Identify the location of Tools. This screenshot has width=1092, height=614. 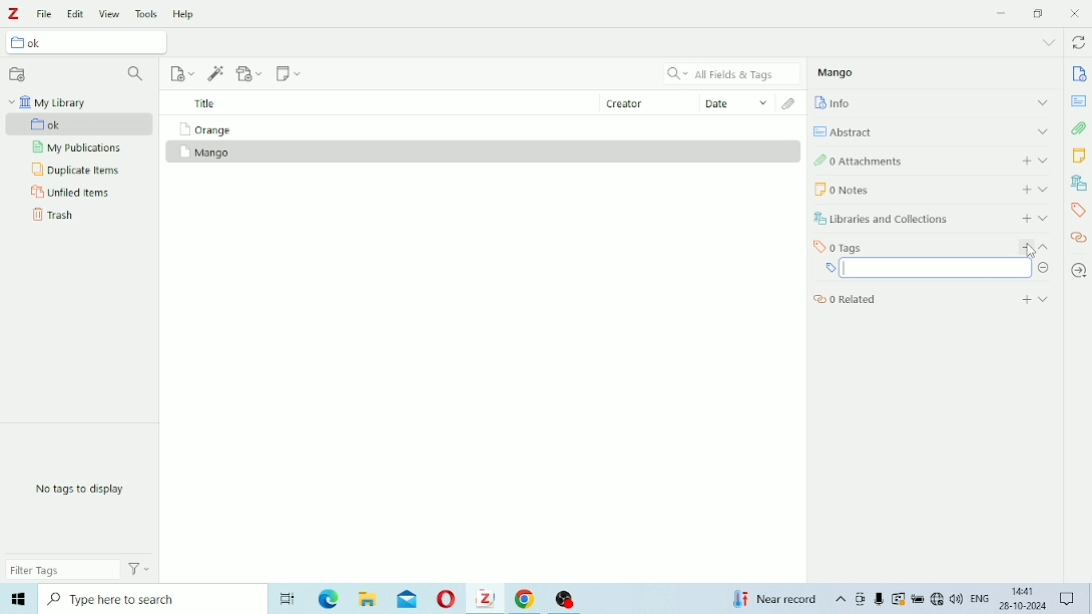
(147, 15).